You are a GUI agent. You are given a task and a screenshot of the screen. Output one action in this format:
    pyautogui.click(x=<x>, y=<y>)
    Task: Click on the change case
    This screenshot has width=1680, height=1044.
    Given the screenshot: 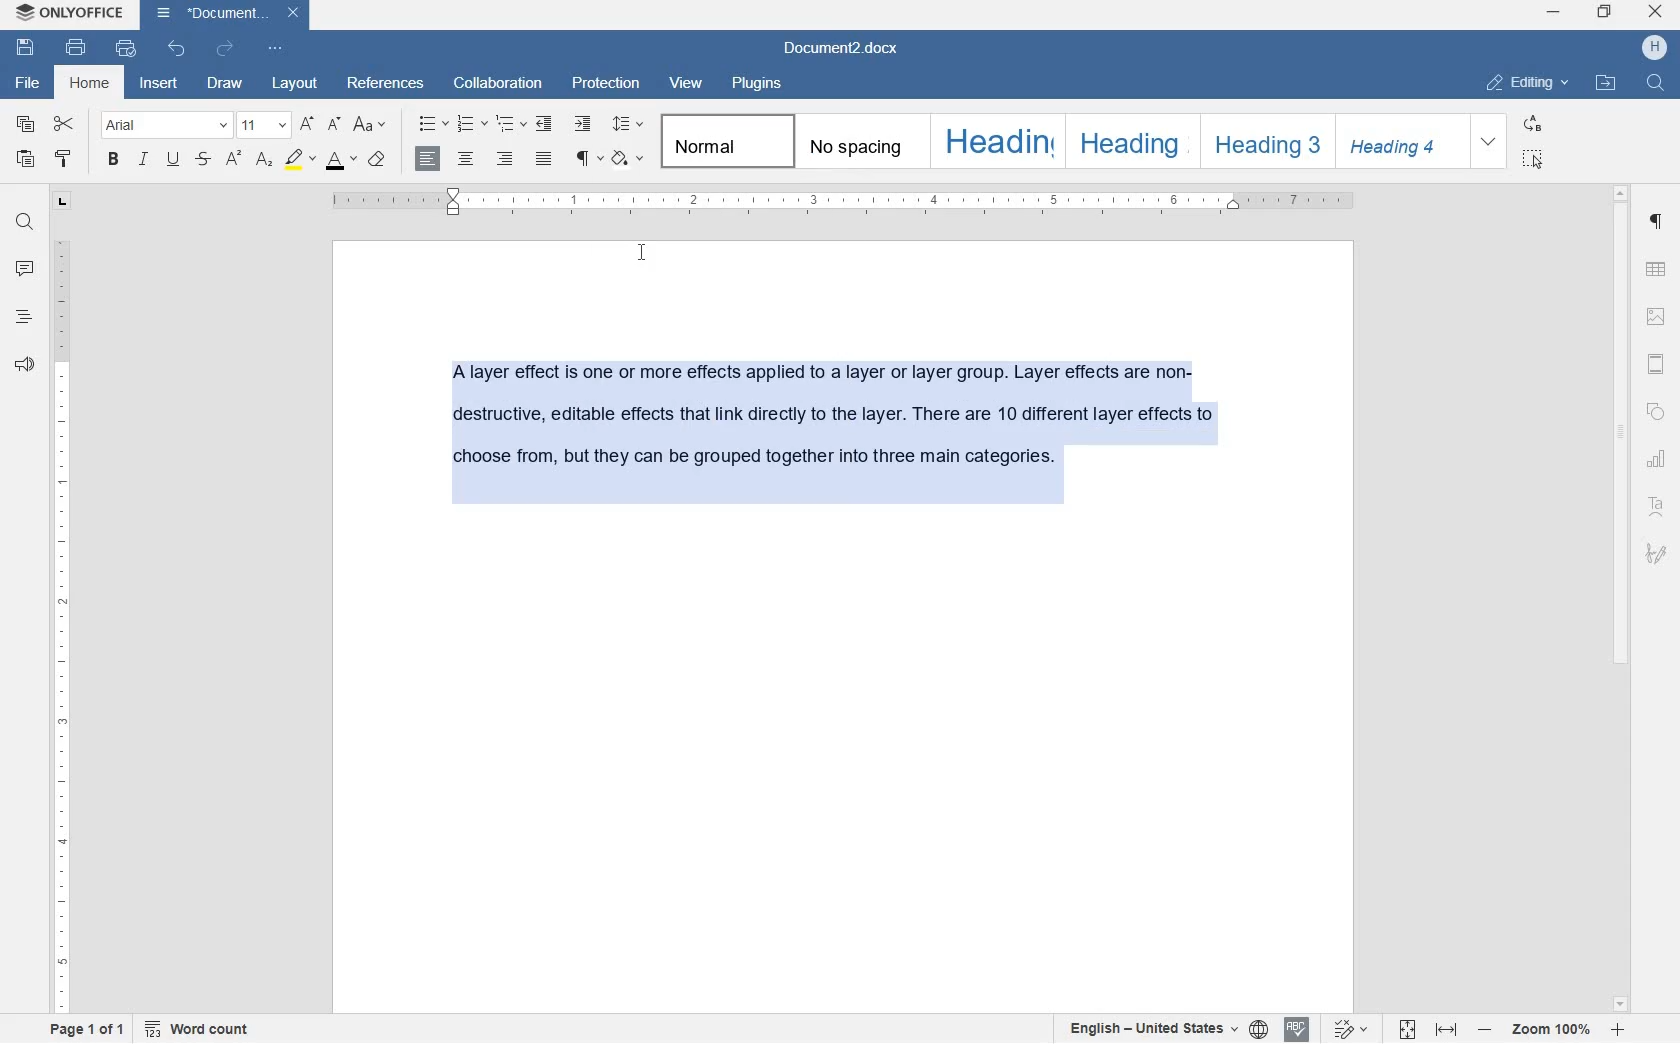 What is the action you would take?
    pyautogui.click(x=371, y=125)
    